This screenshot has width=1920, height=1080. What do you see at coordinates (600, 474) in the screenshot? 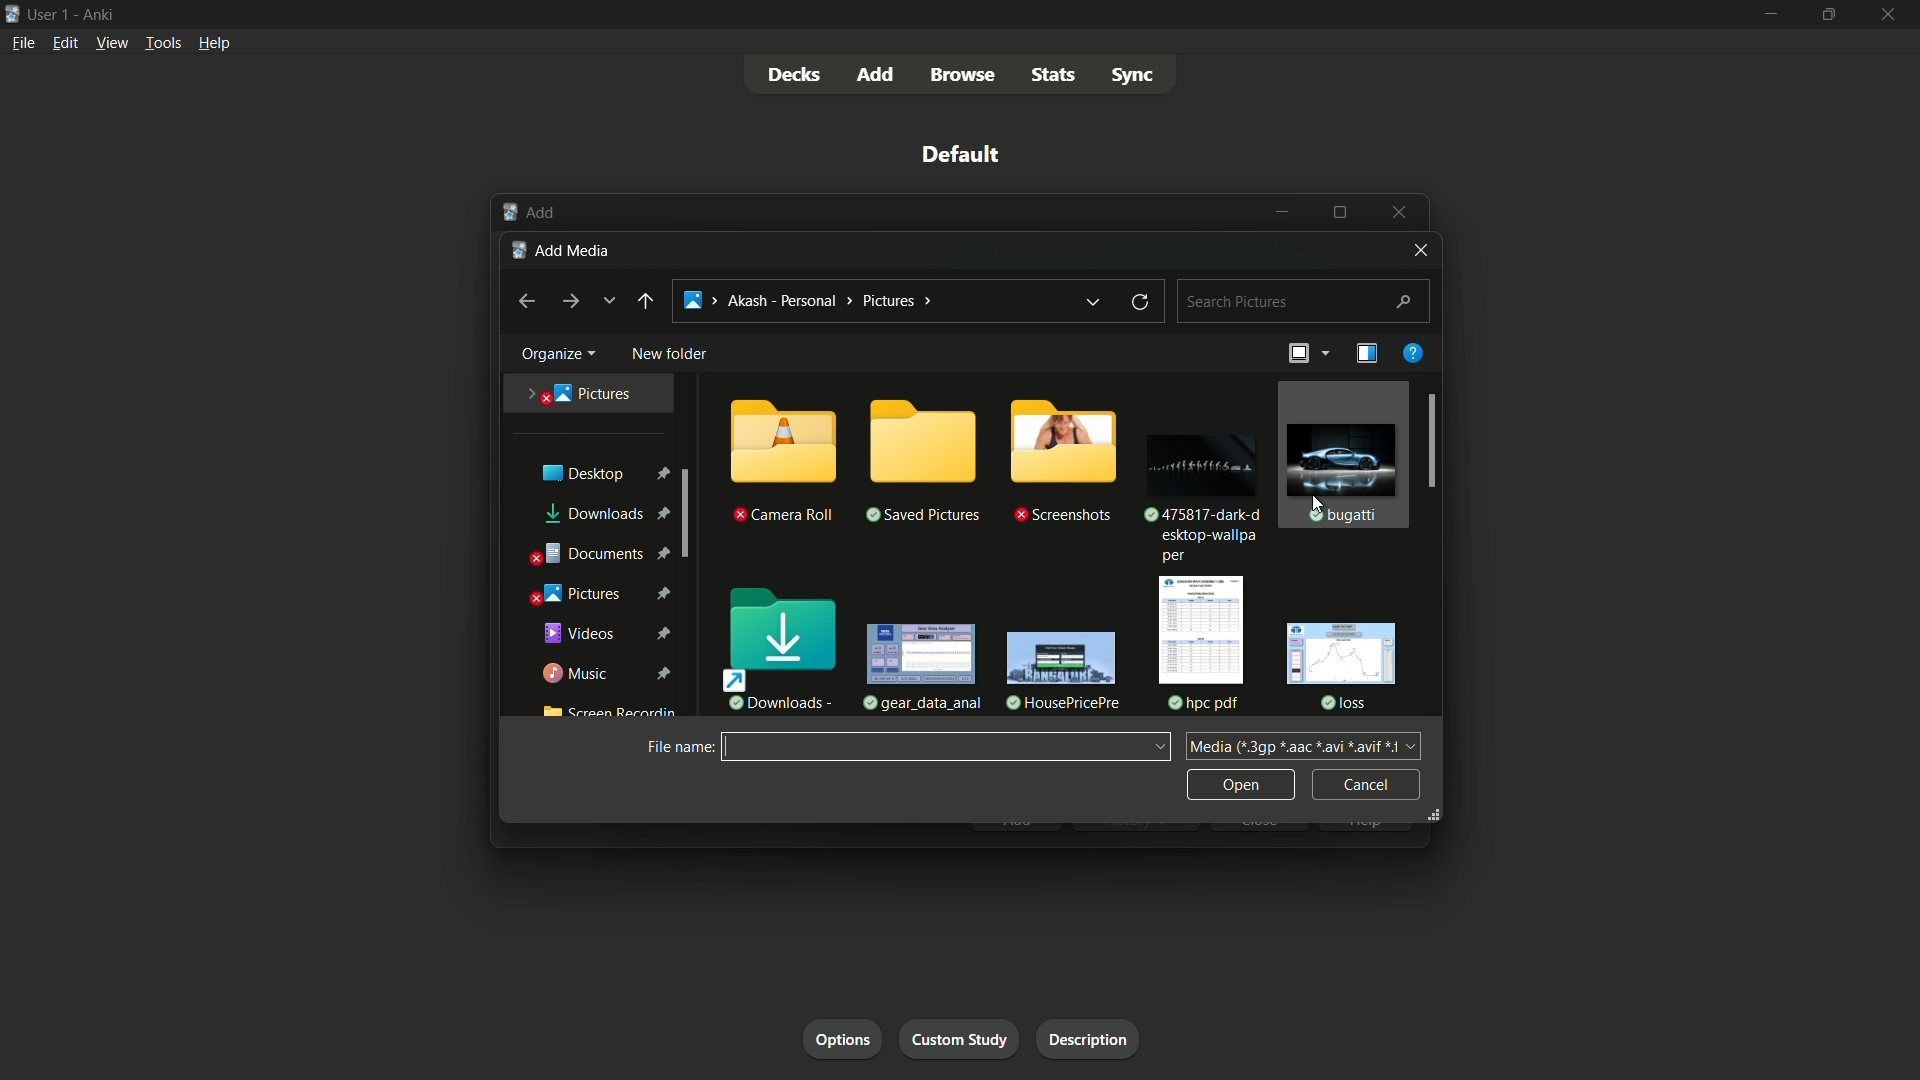
I see `desktop` at bounding box center [600, 474].